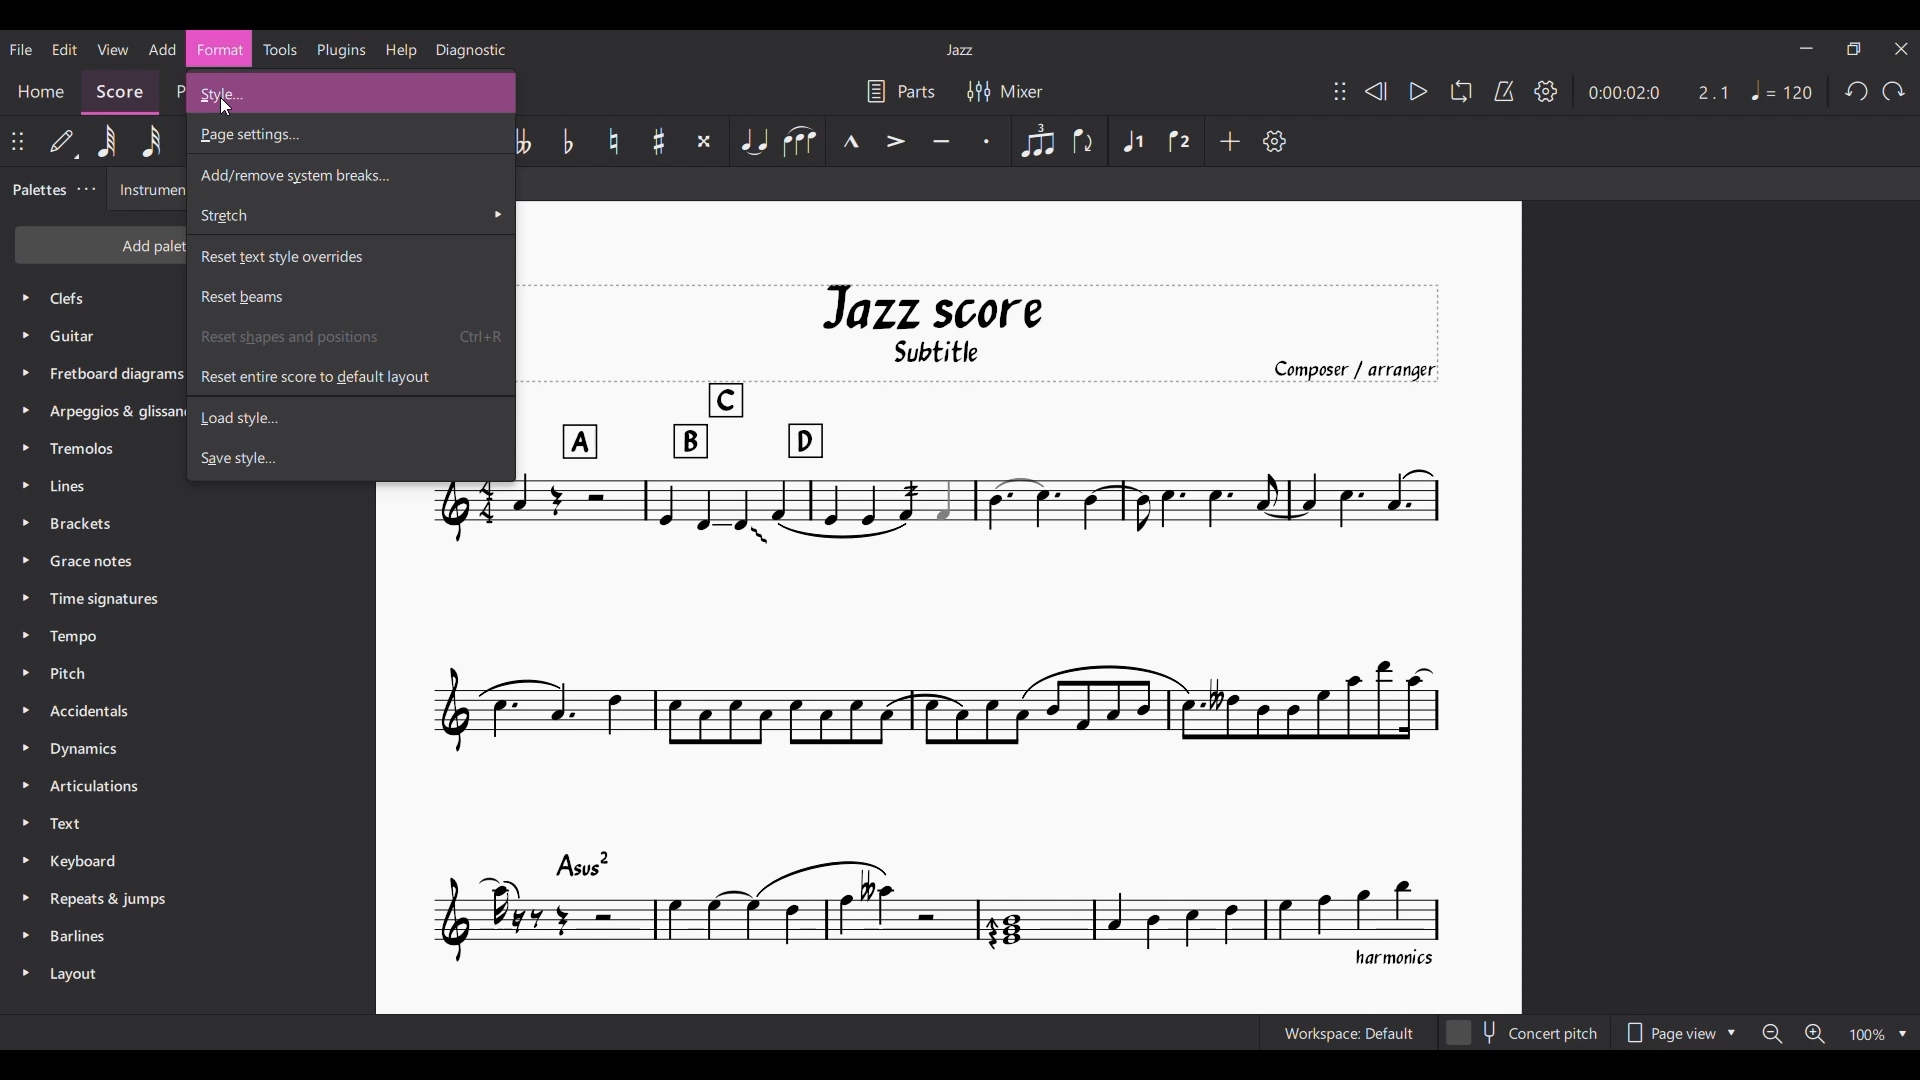 Image resolution: width=1920 pixels, height=1080 pixels. What do you see at coordinates (68, 825) in the screenshot?
I see `Text` at bounding box center [68, 825].